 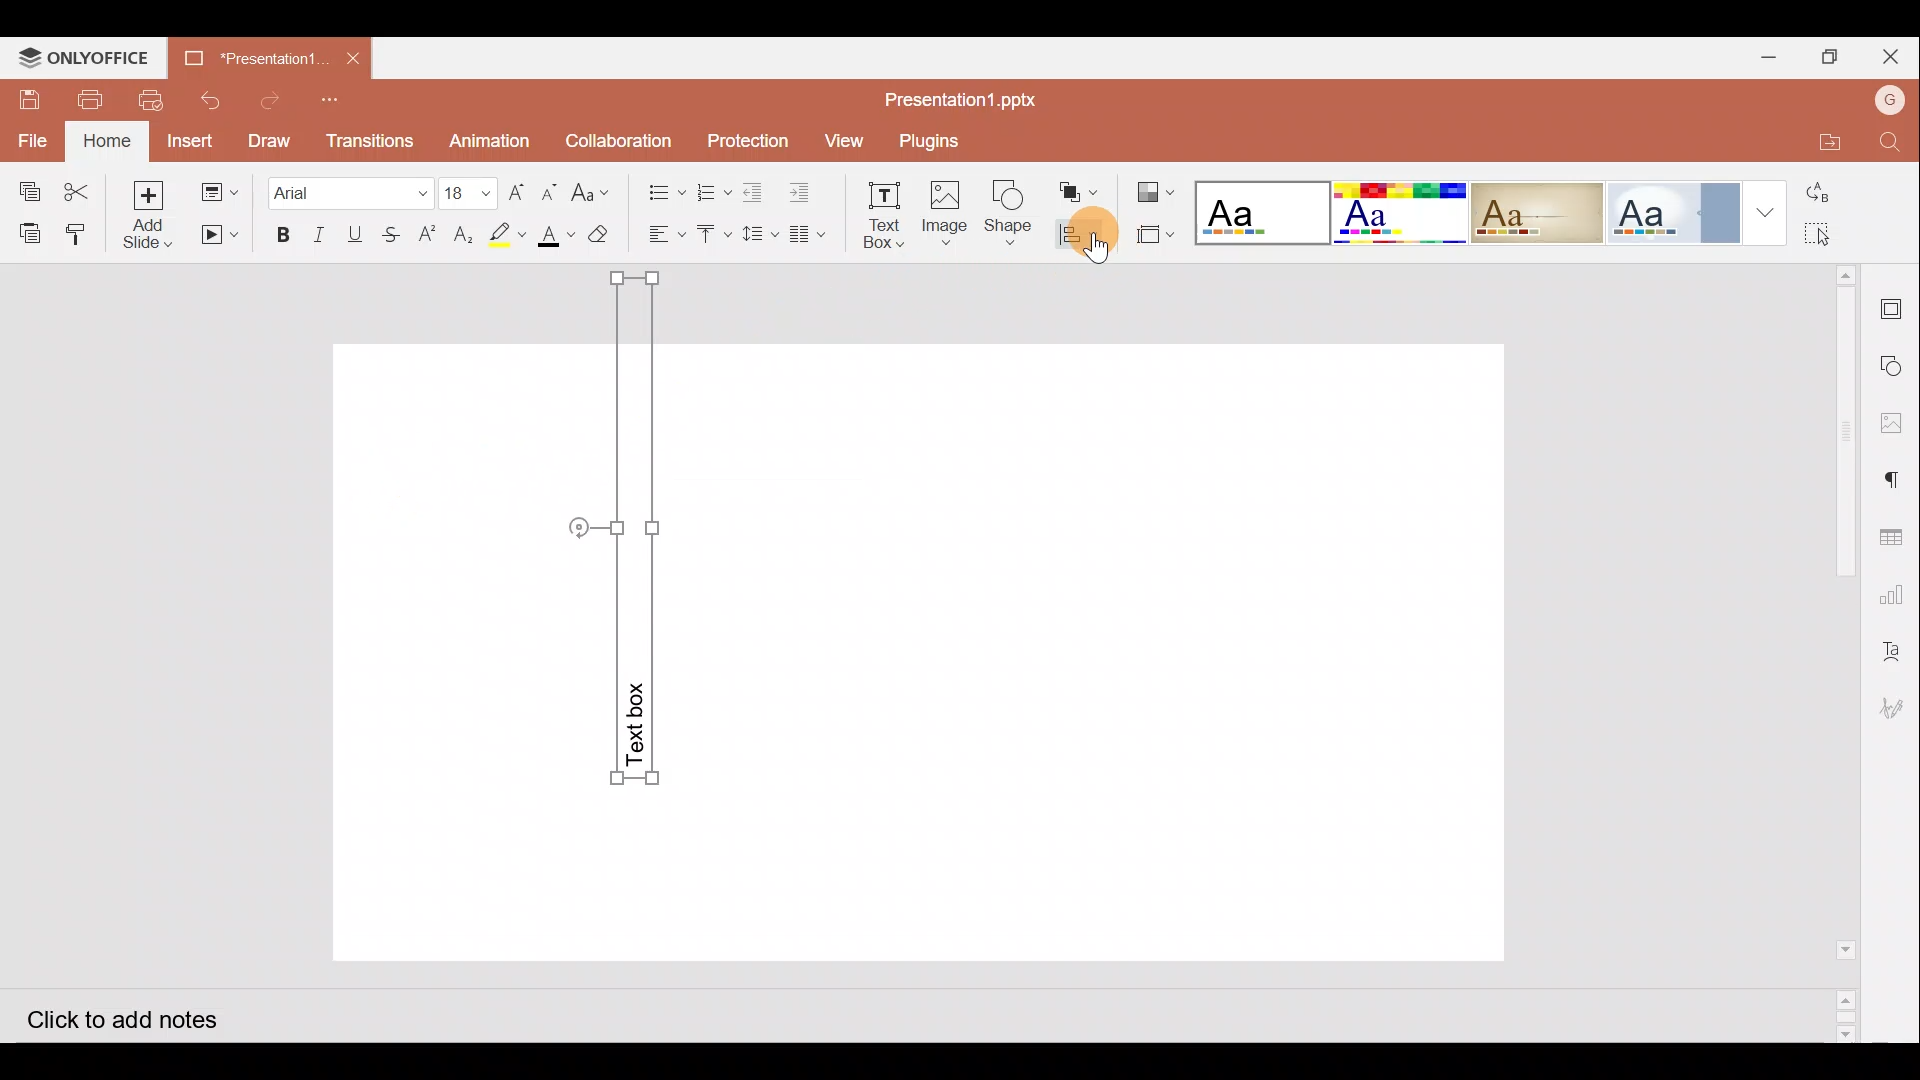 What do you see at coordinates (80, 57) in the screenshot?
I see `ONLYOFFICE` at bounding box center [80, 57].